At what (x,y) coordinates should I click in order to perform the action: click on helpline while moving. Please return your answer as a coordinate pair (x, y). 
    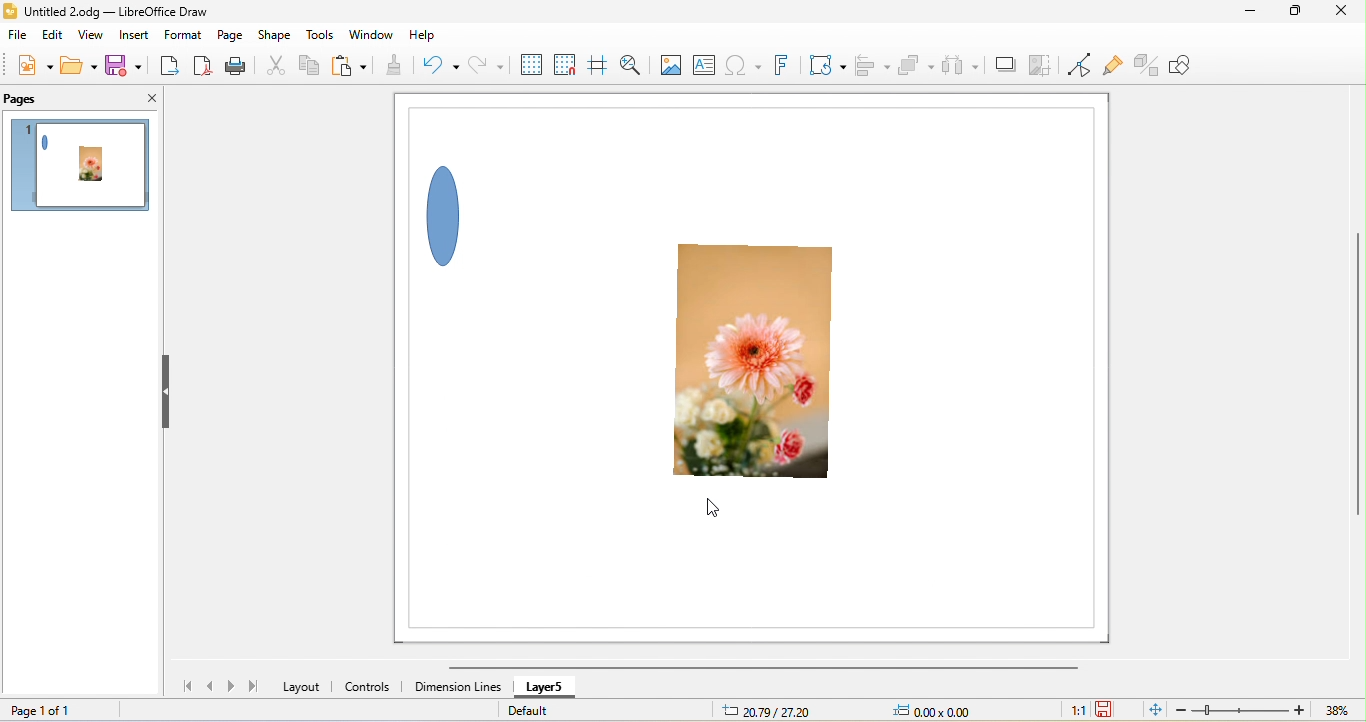
    Looking at the image, I should click on (586, 64).